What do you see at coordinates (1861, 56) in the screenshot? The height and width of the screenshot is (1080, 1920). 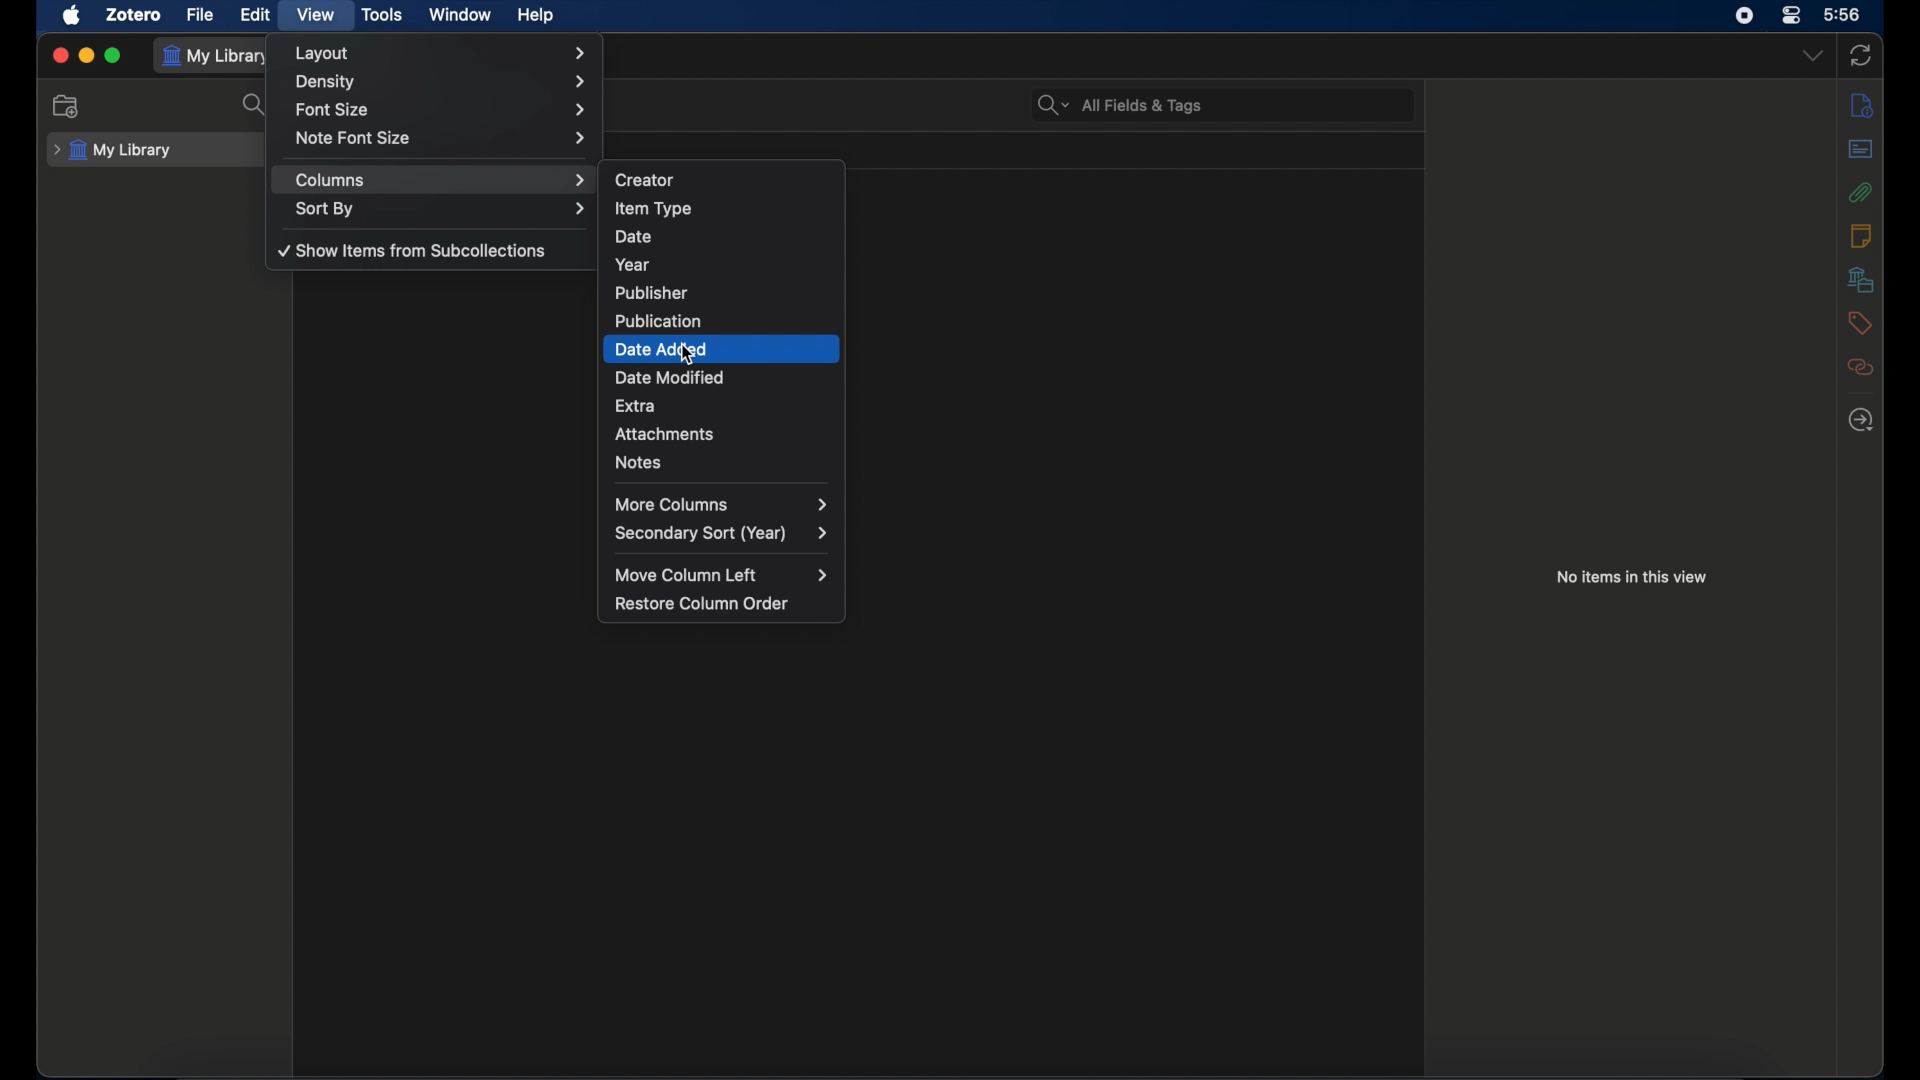 I see `sync` at bounding box center [1861, 56].